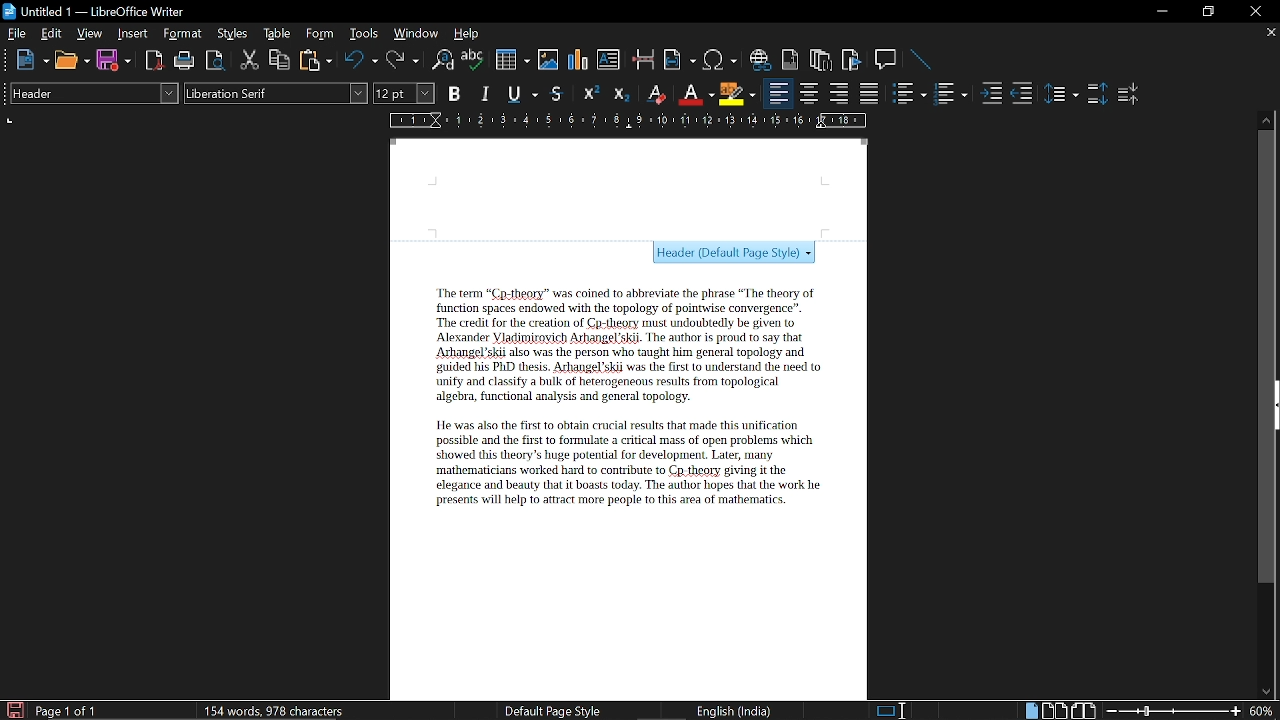 The image size is (1280, 720). Describe the element at coordinates (735, 253) in the screenshot. I see `Header style` at that location.